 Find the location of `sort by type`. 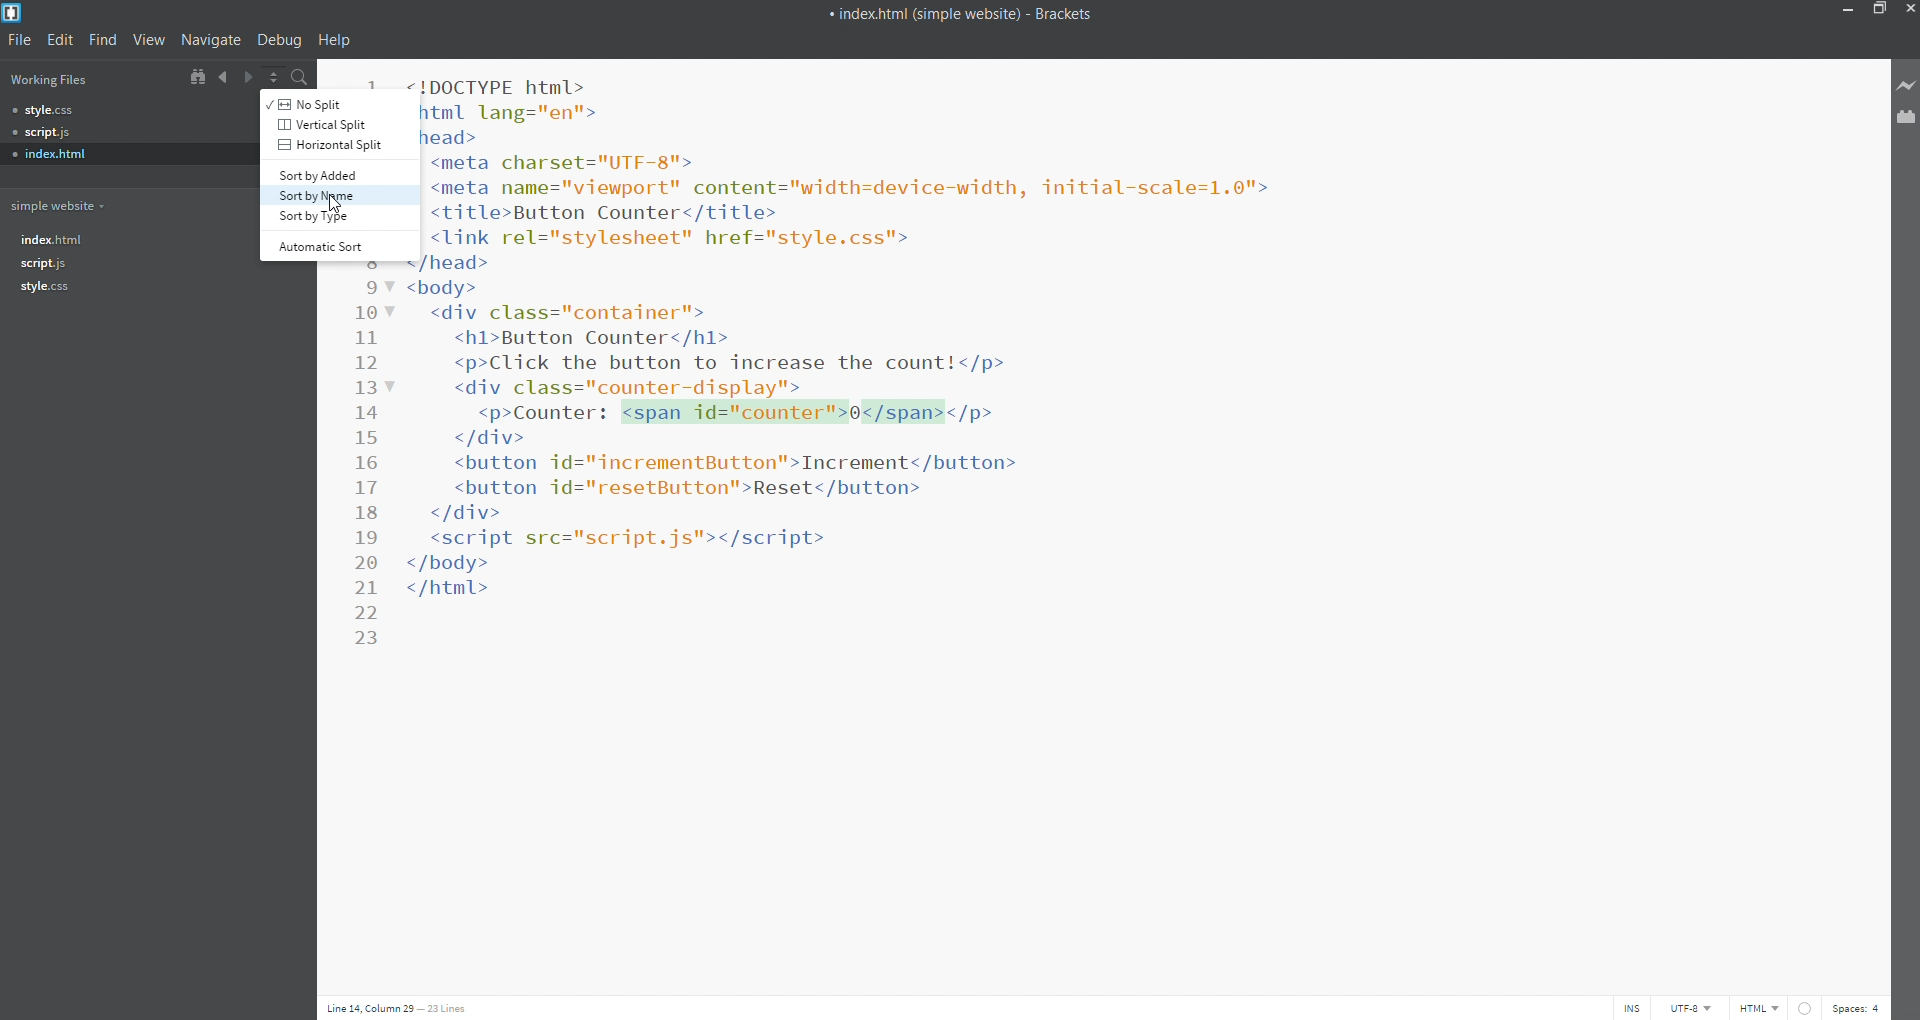

sort by type is located at coordinates (328, 219).